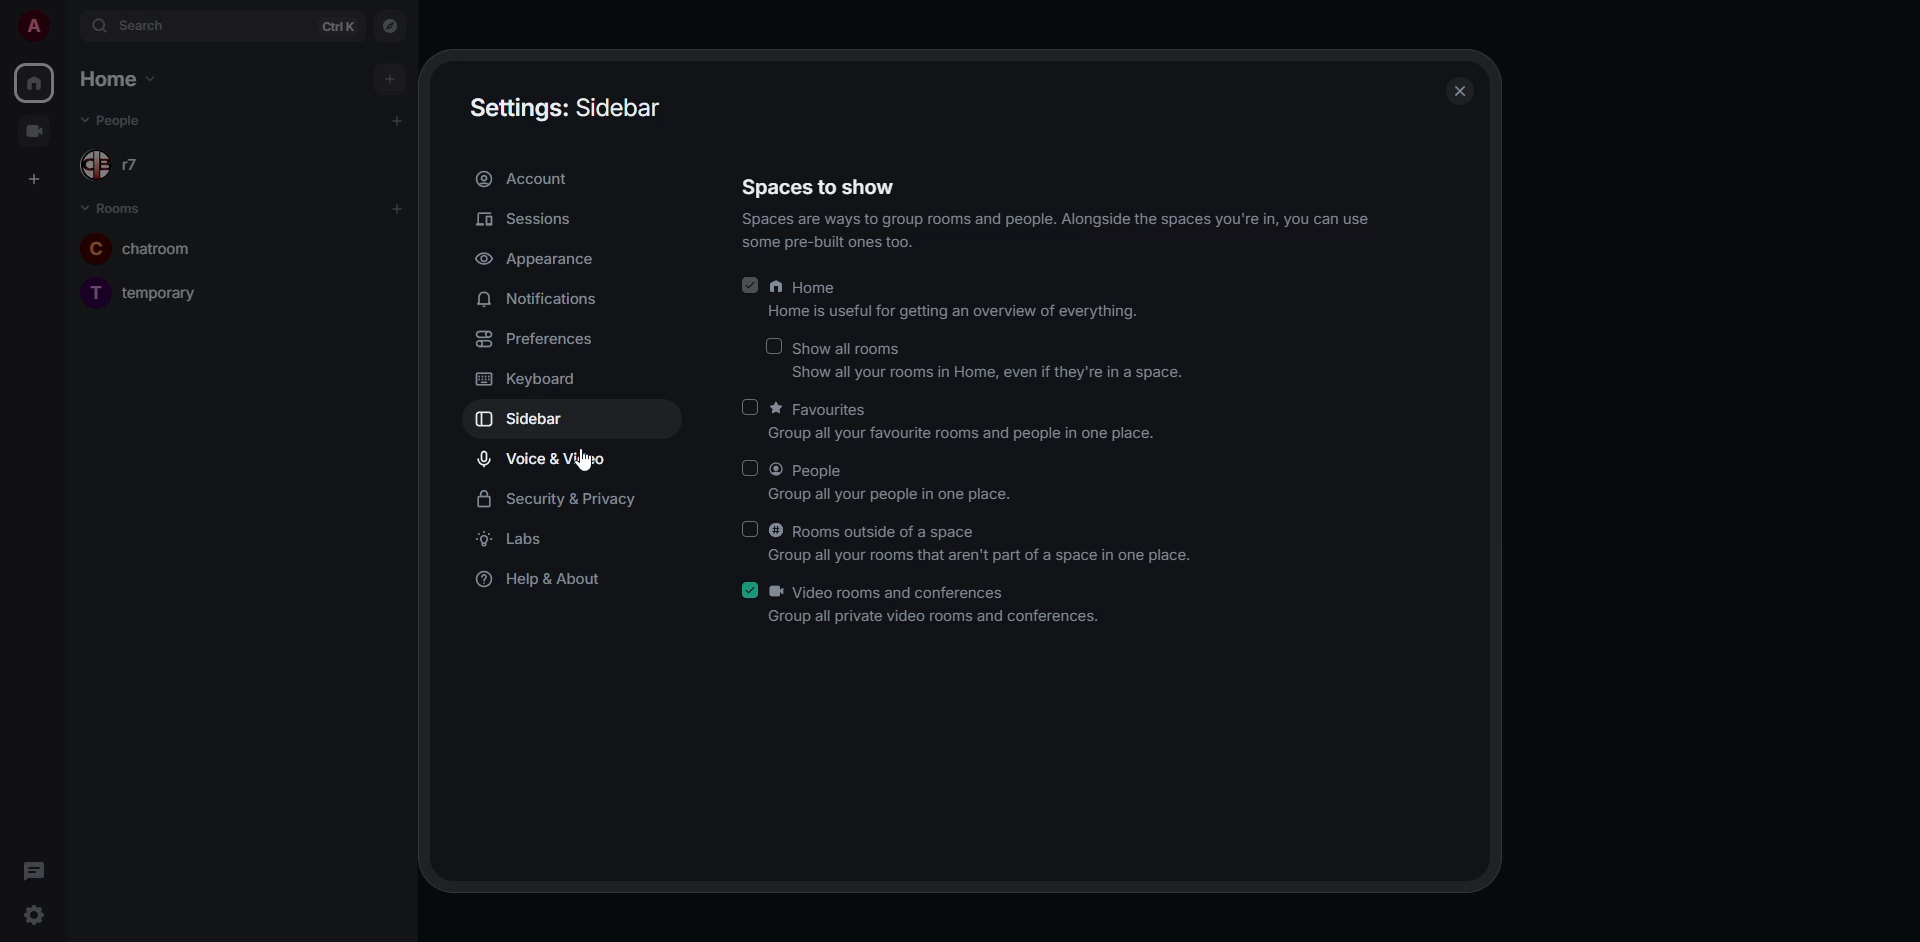 This screenshot has height=942, width=1920. I want to click on home, so click(964, 302).